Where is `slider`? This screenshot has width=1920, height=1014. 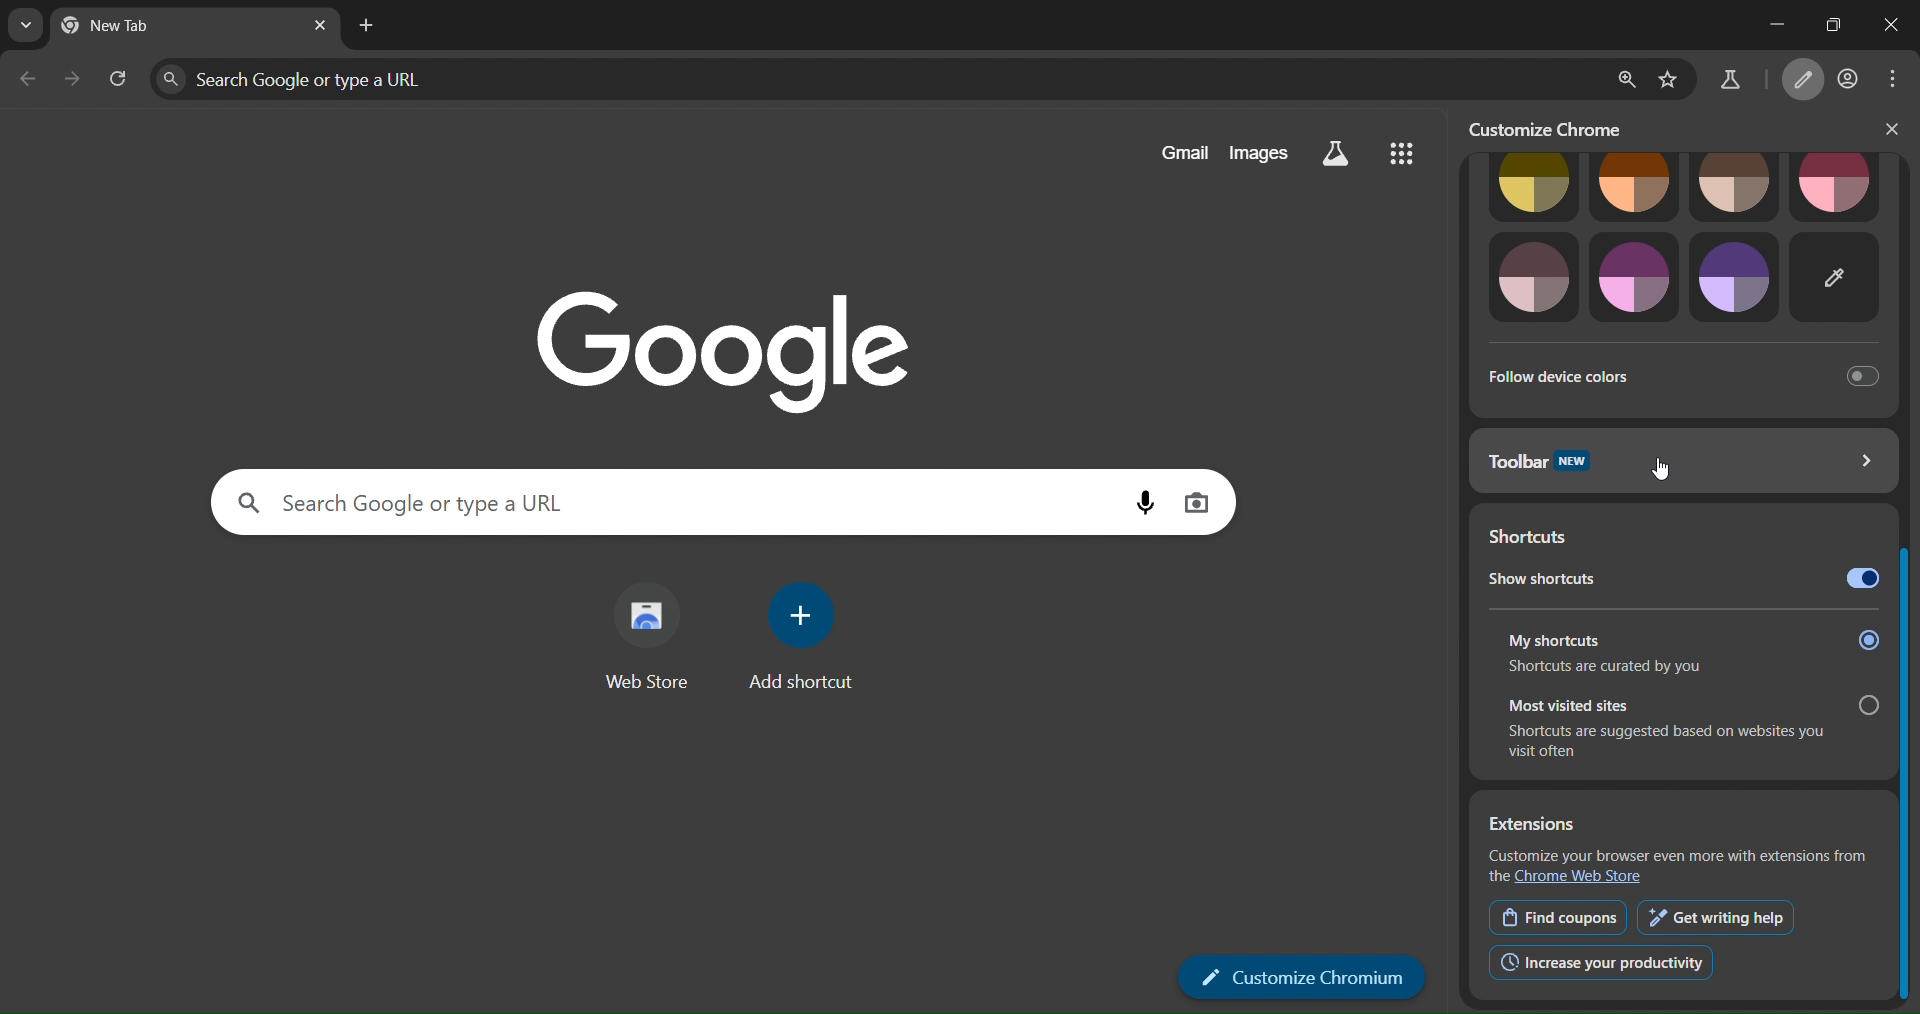
slider is located at coordinates (1908, 770).